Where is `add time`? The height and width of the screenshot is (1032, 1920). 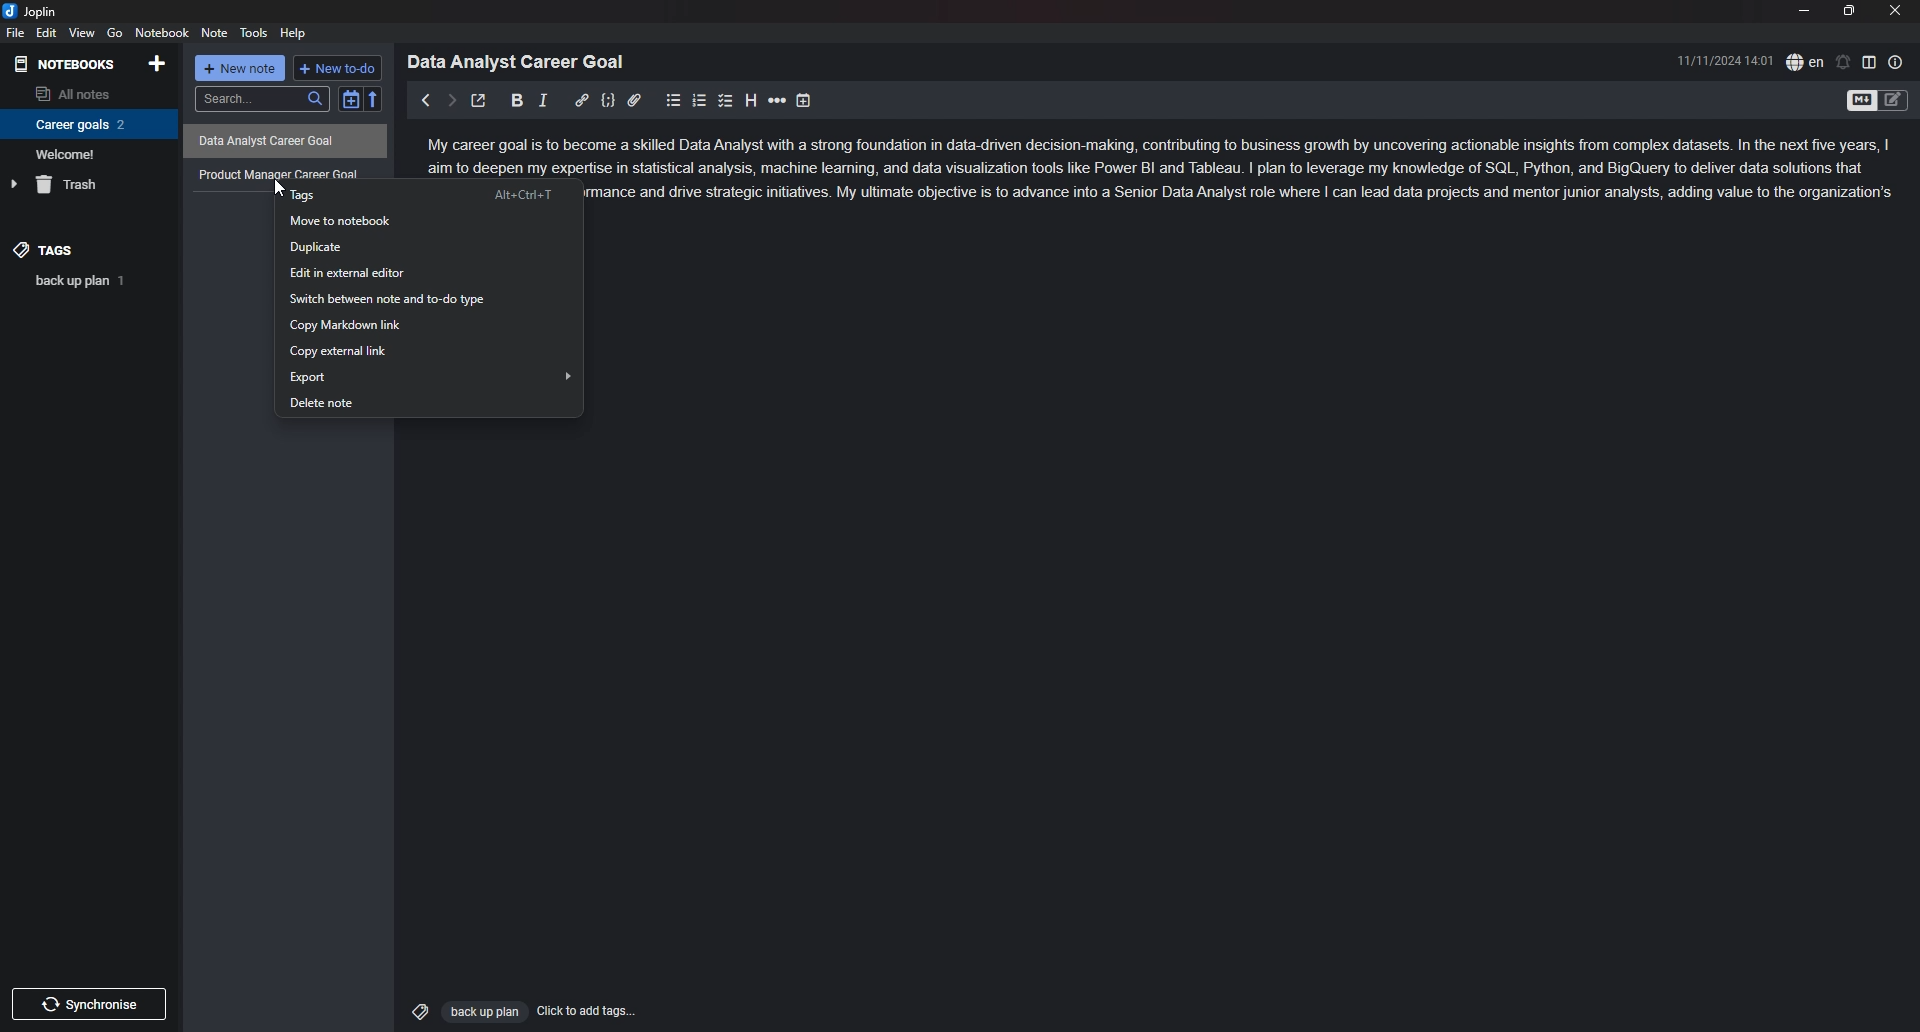
add time is located at coordinates (804, 101).